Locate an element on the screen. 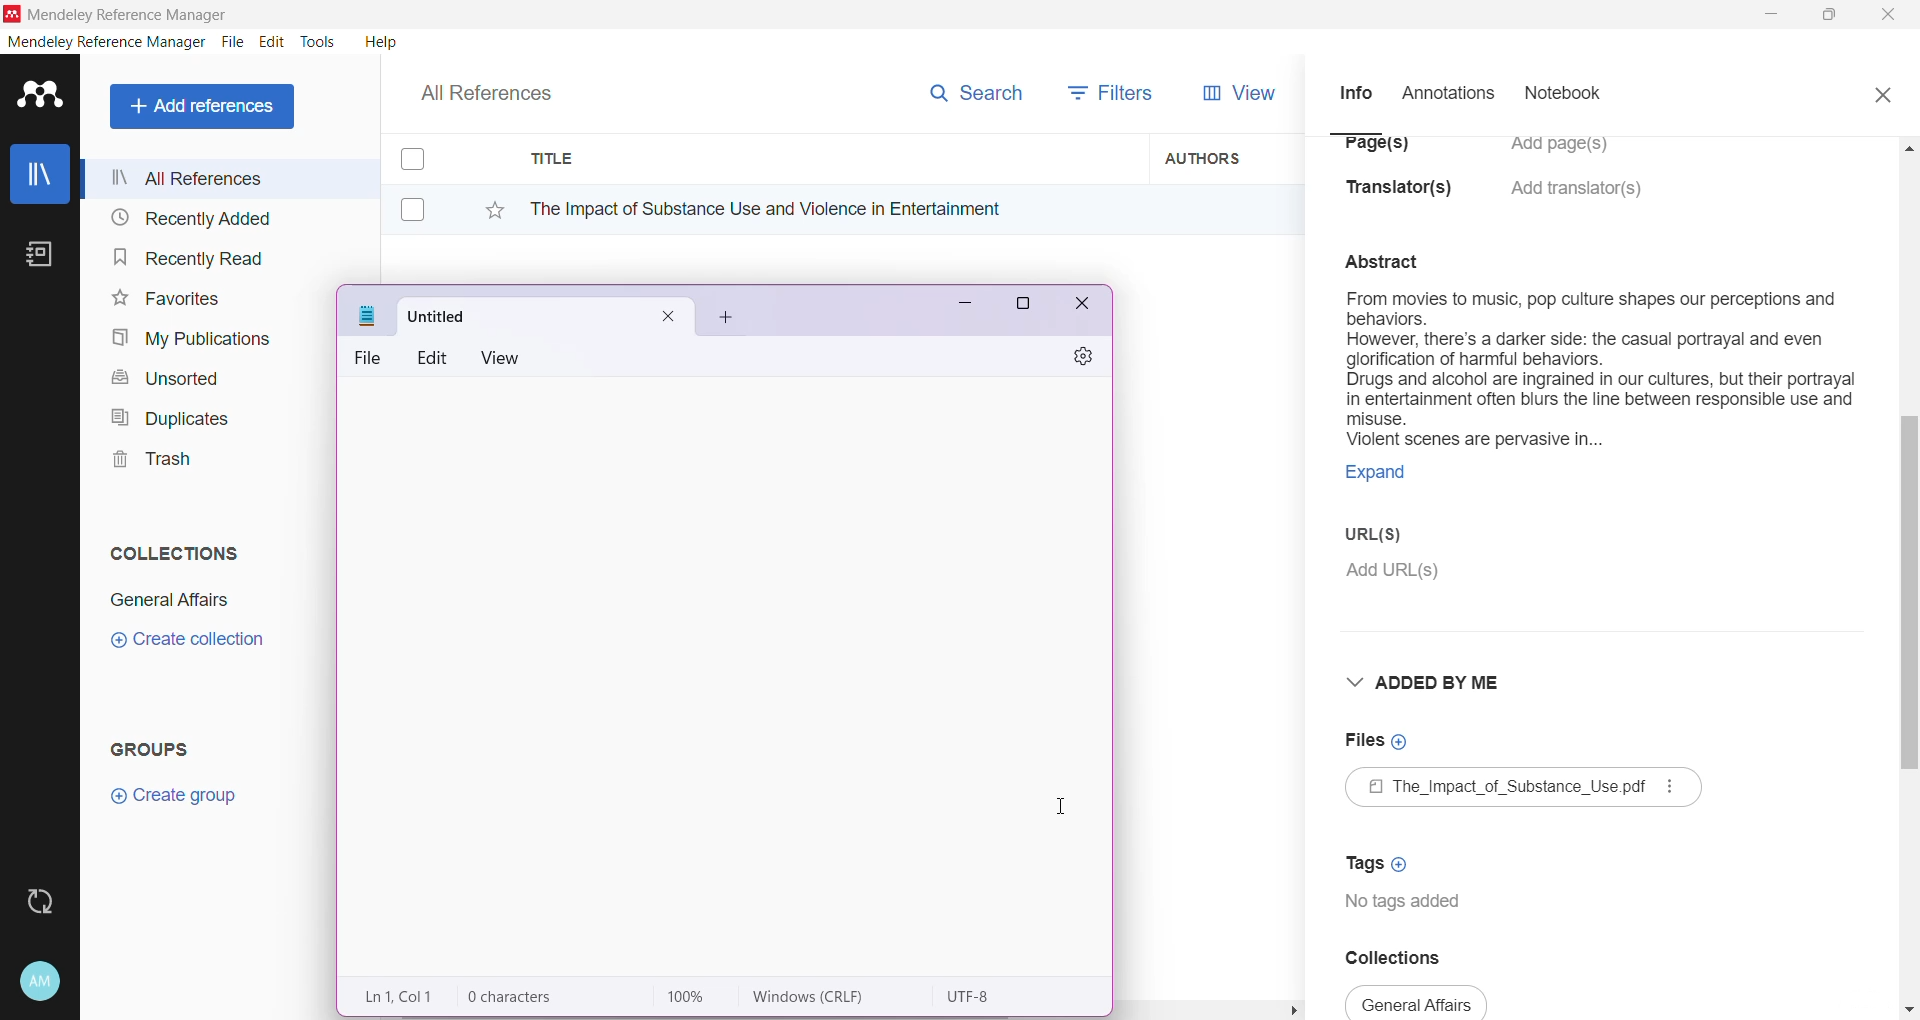  Close is located at coordinates (1890, 16).